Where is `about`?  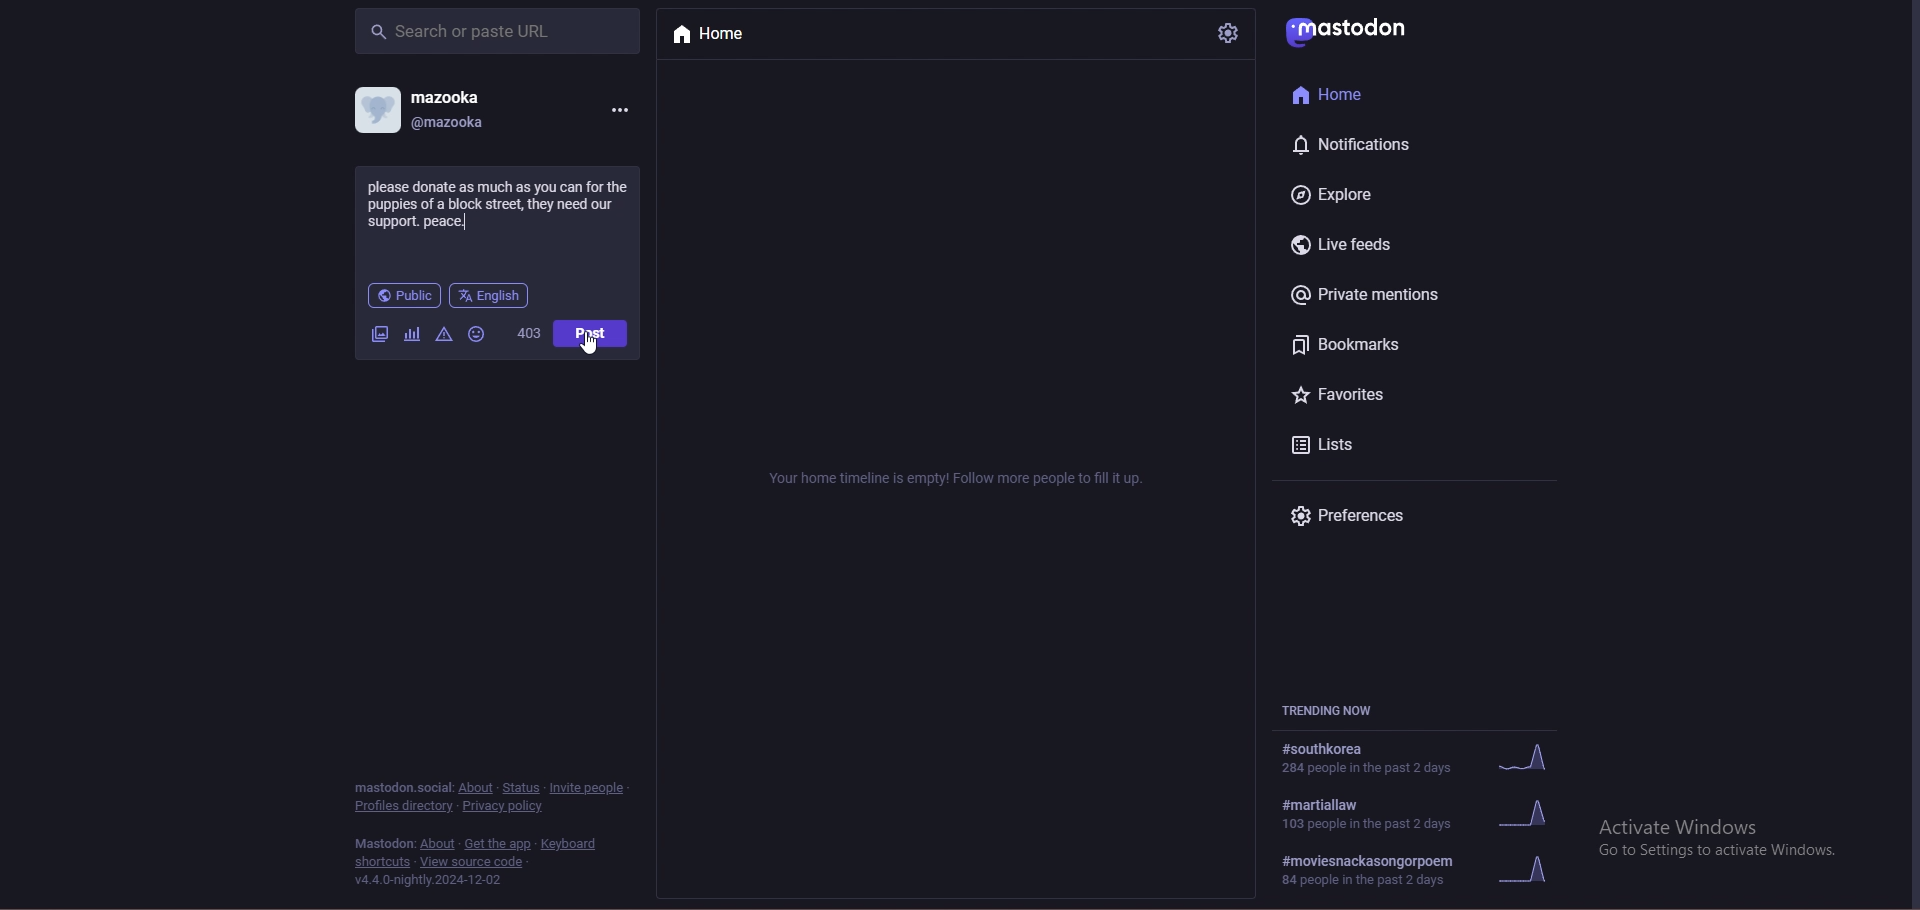 about is located at coordinates (475, 787).